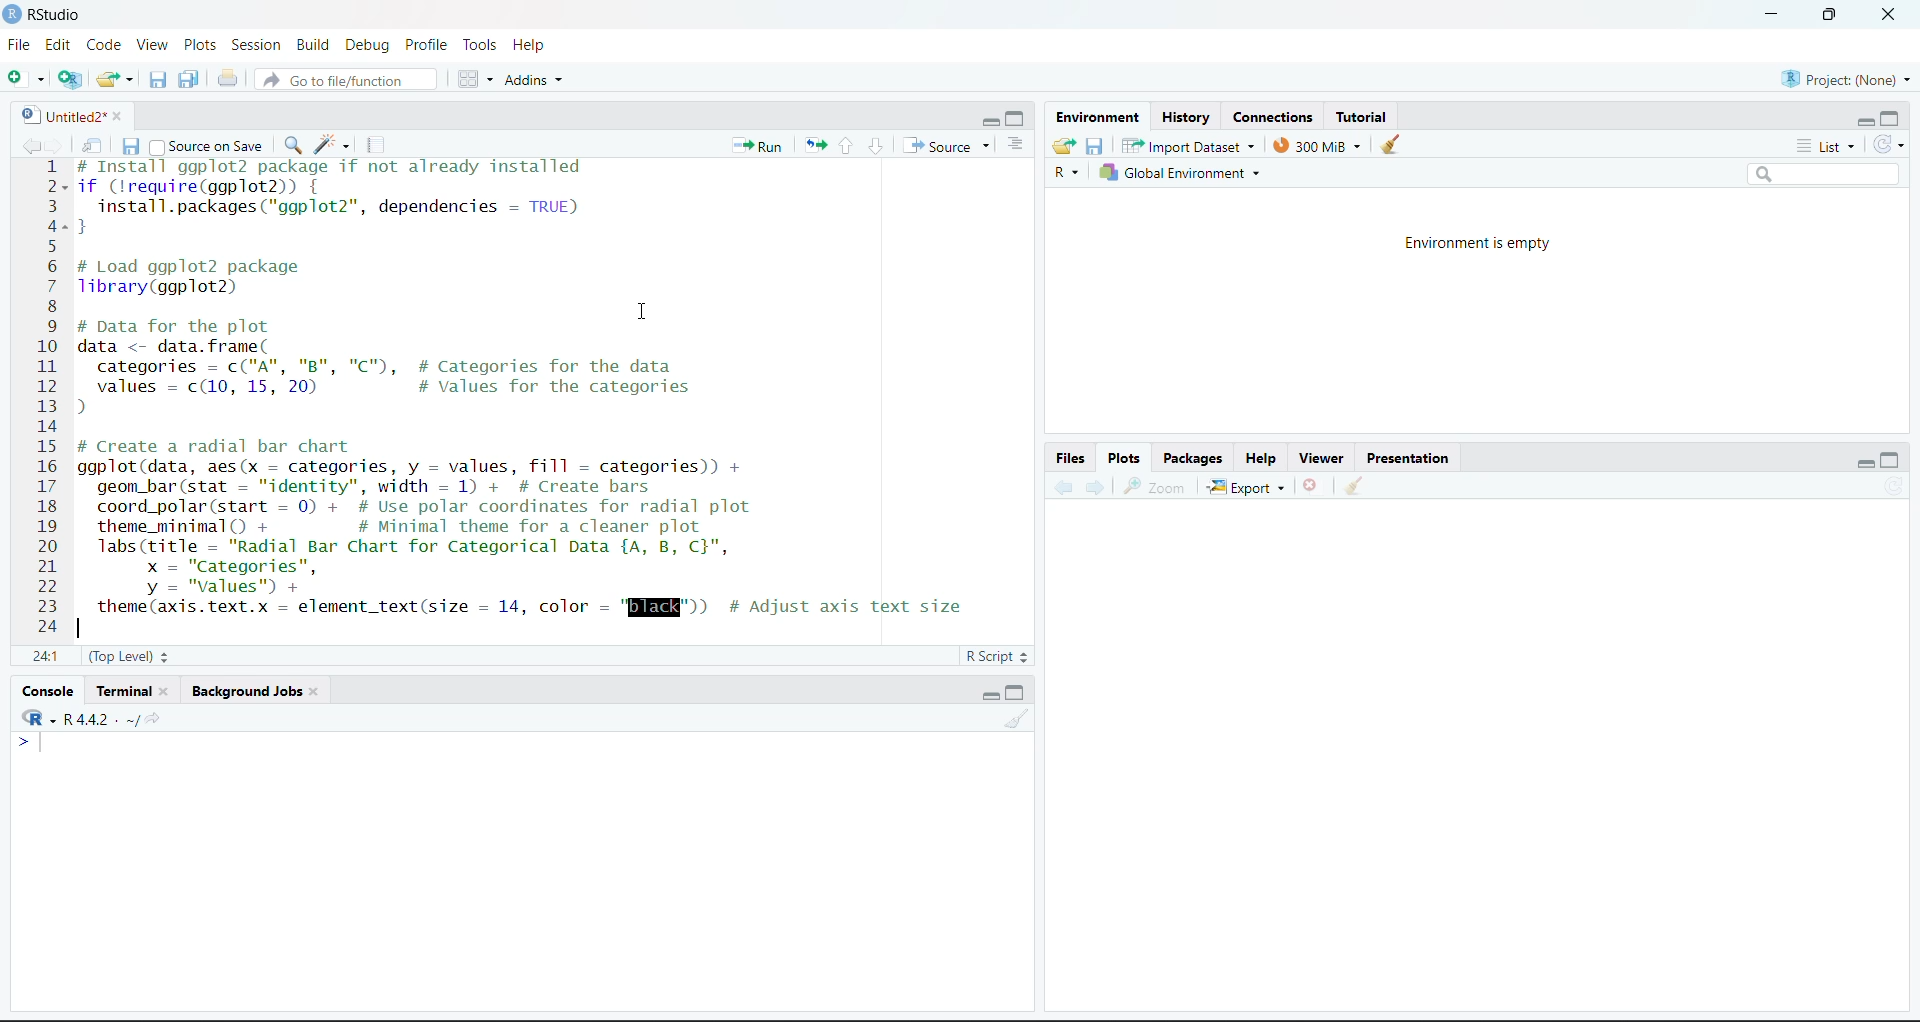  I want to click on compile report, so click(370, 147).